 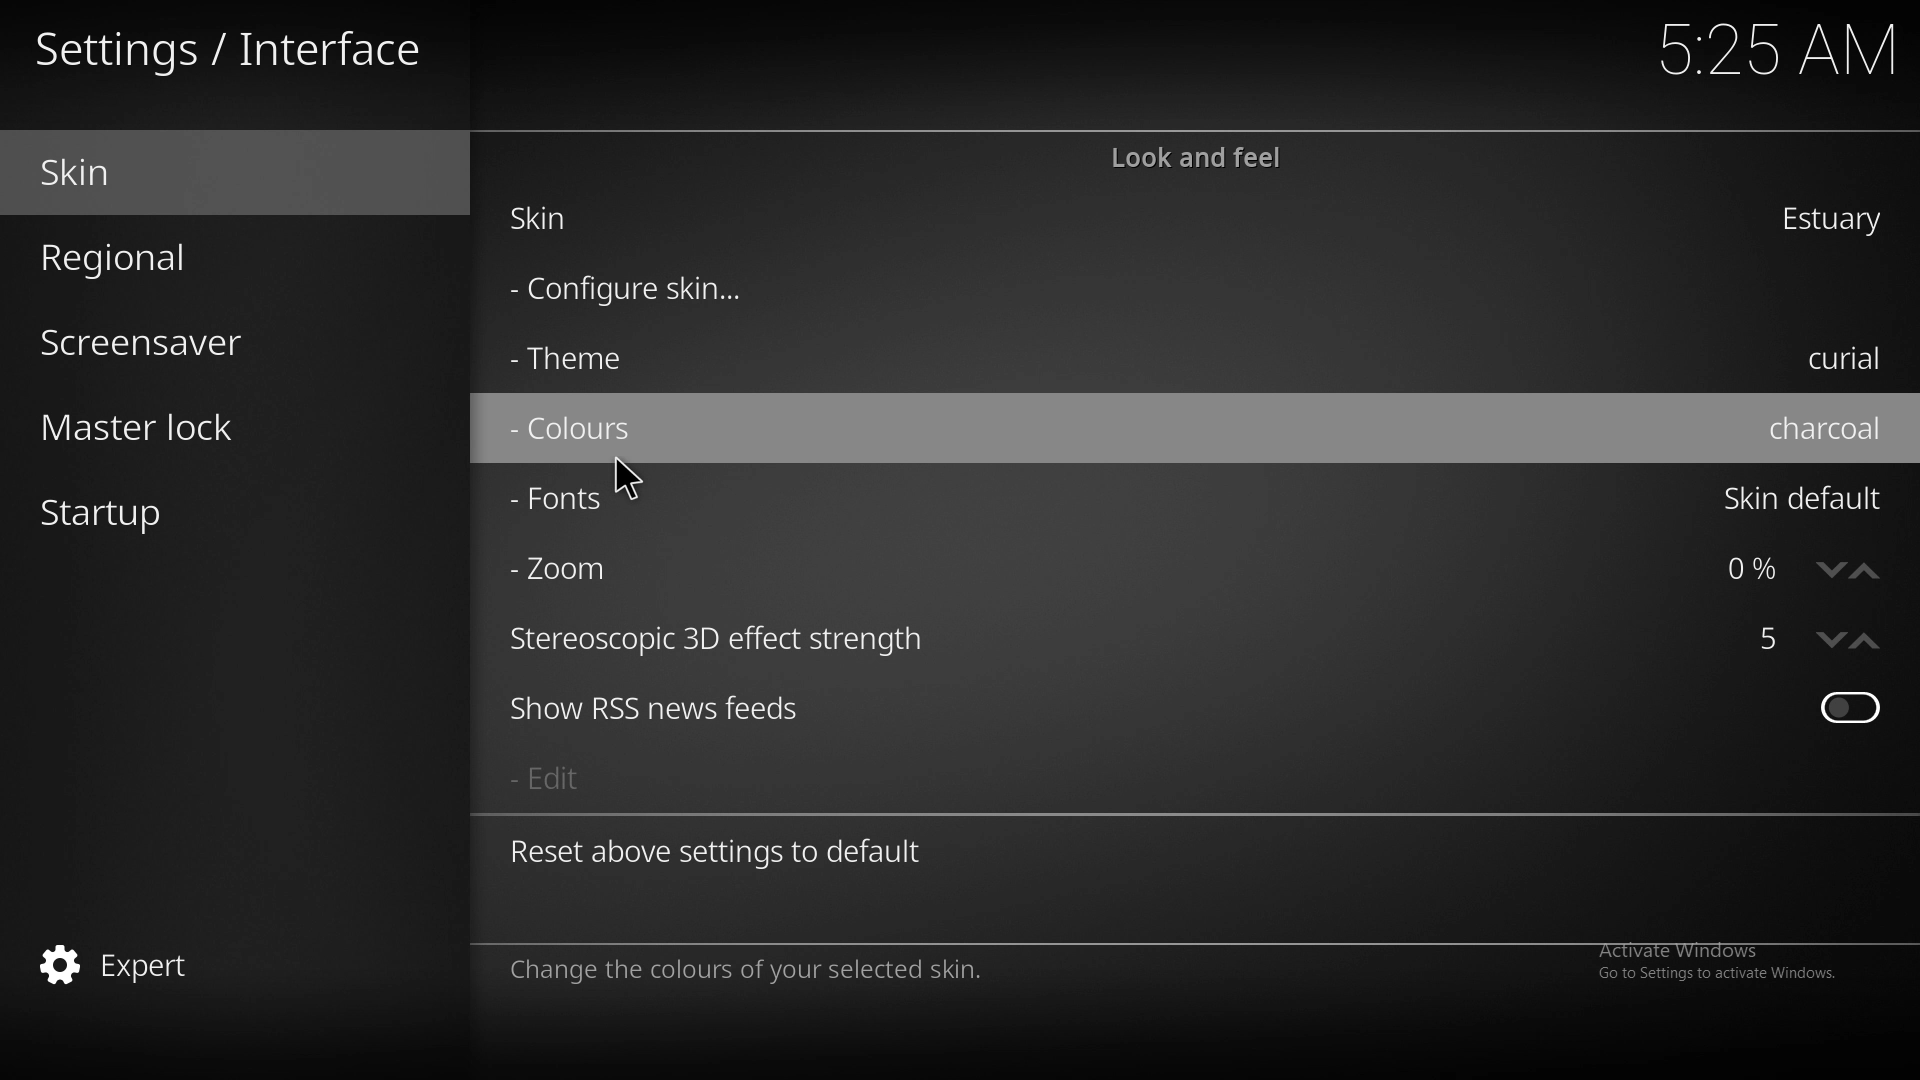 I want to click on increase zoom, so click(x=1866, y=569).